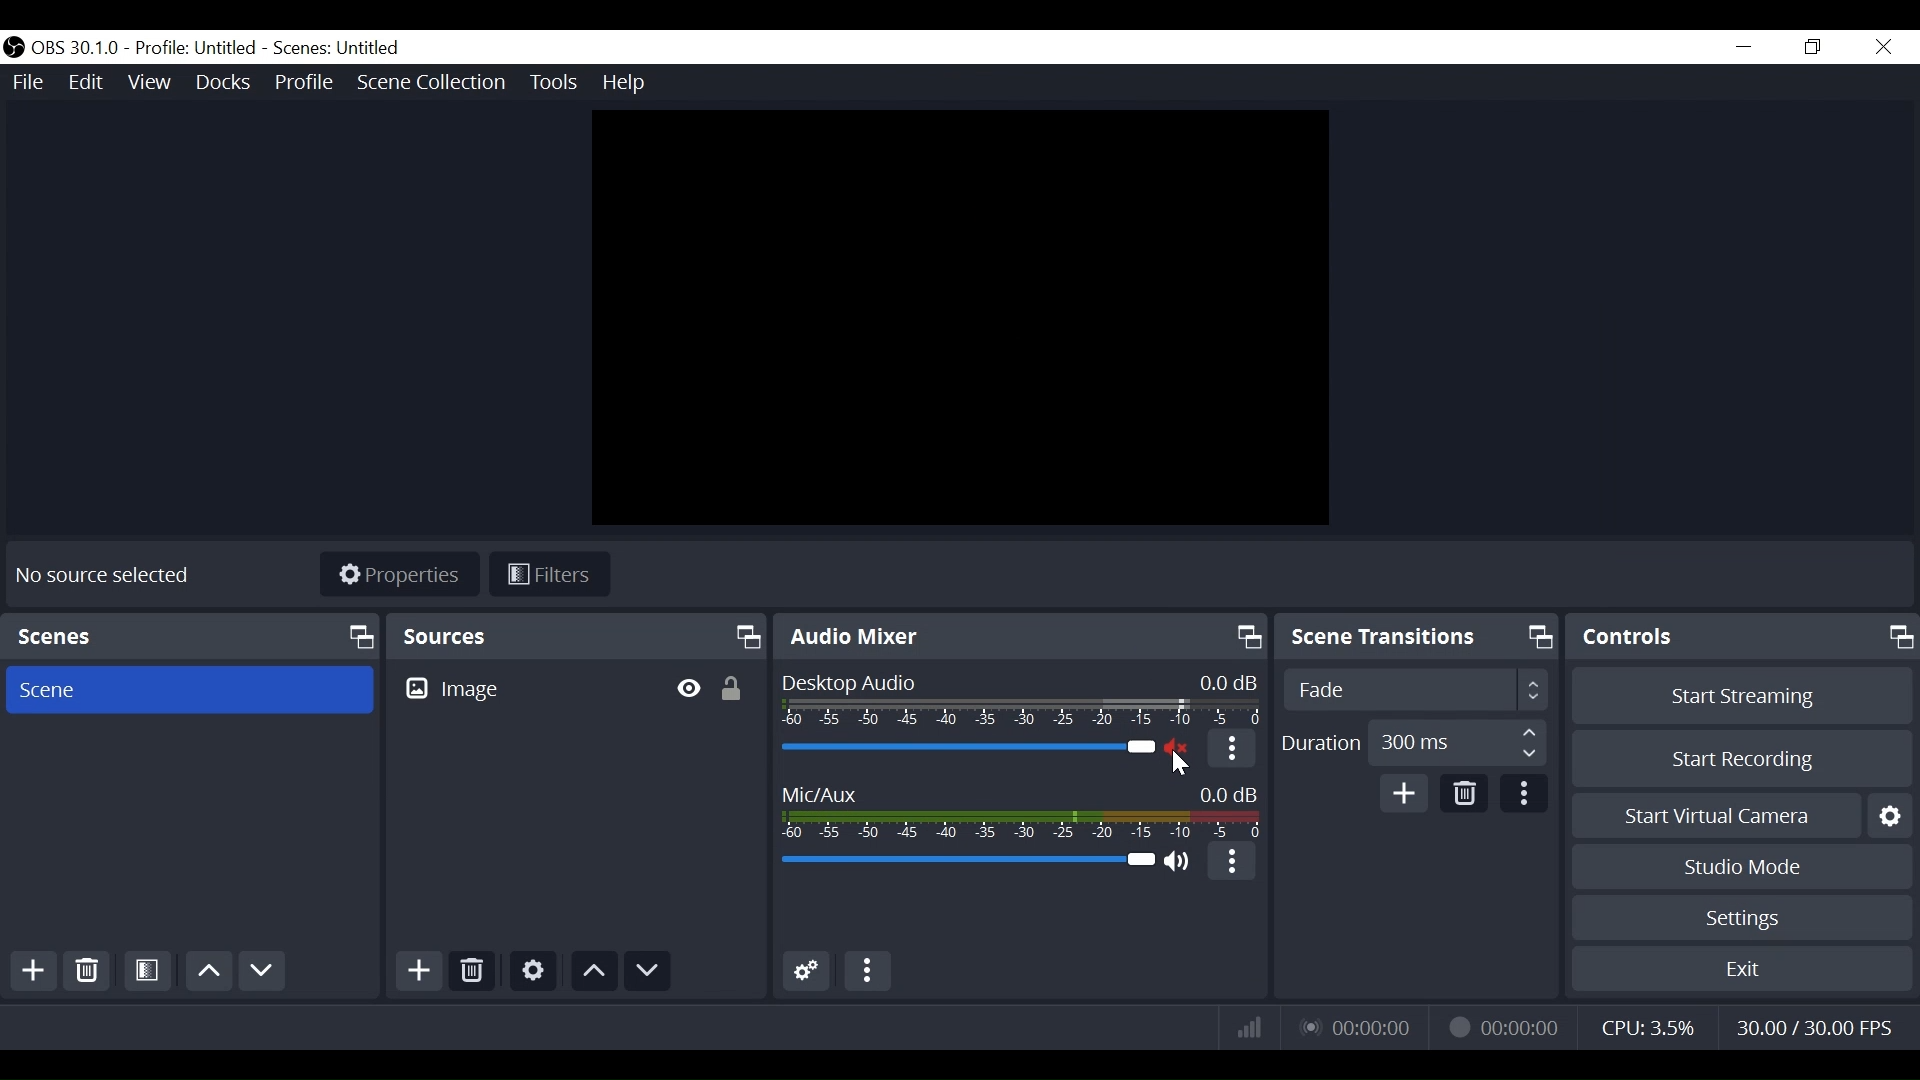 The height and width of the screenshot is (1080, 1920). I want to click on (un)mute, so click(1179, 862).